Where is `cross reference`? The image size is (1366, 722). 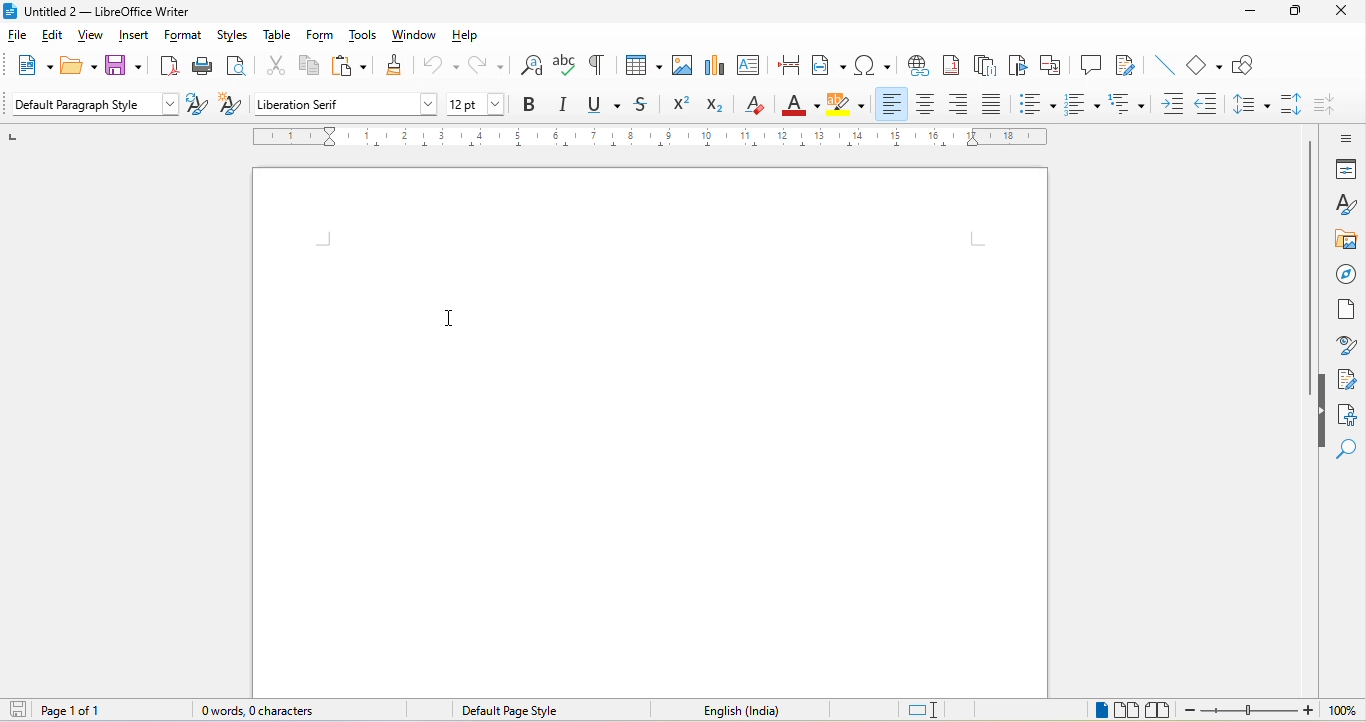
cross reference is located at coordinates (1051, 68).